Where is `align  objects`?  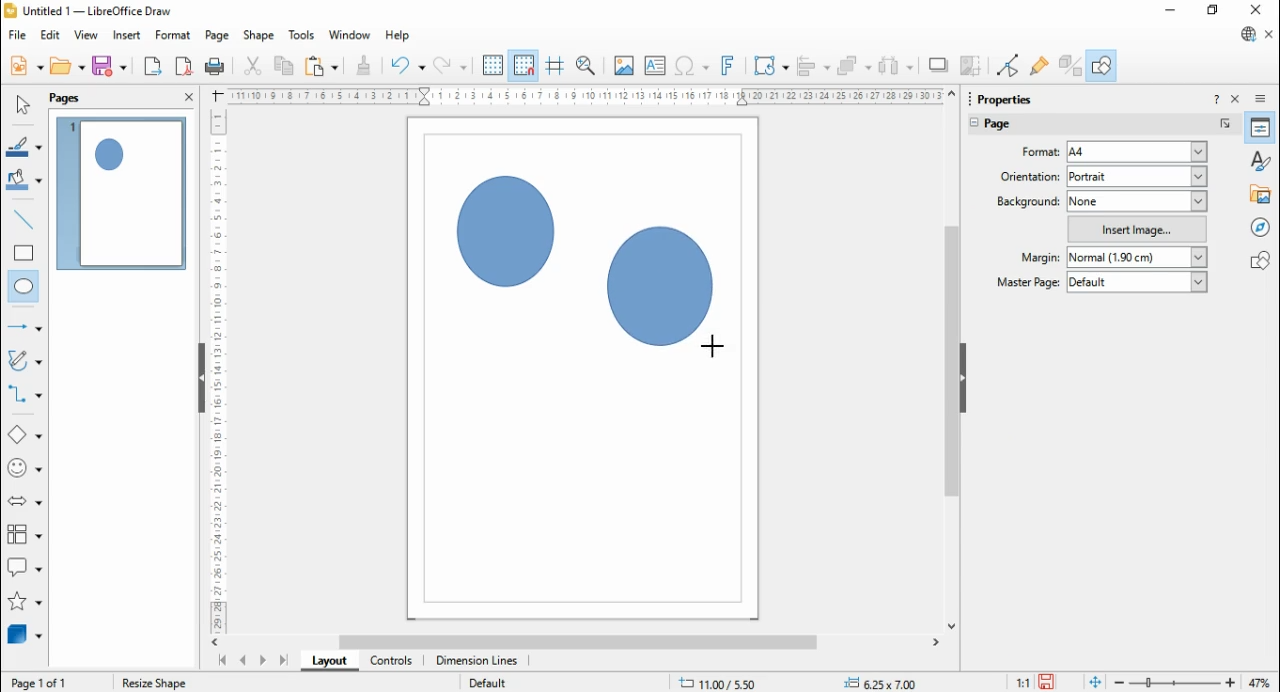
align  objects is located at coordinates (813, 66).